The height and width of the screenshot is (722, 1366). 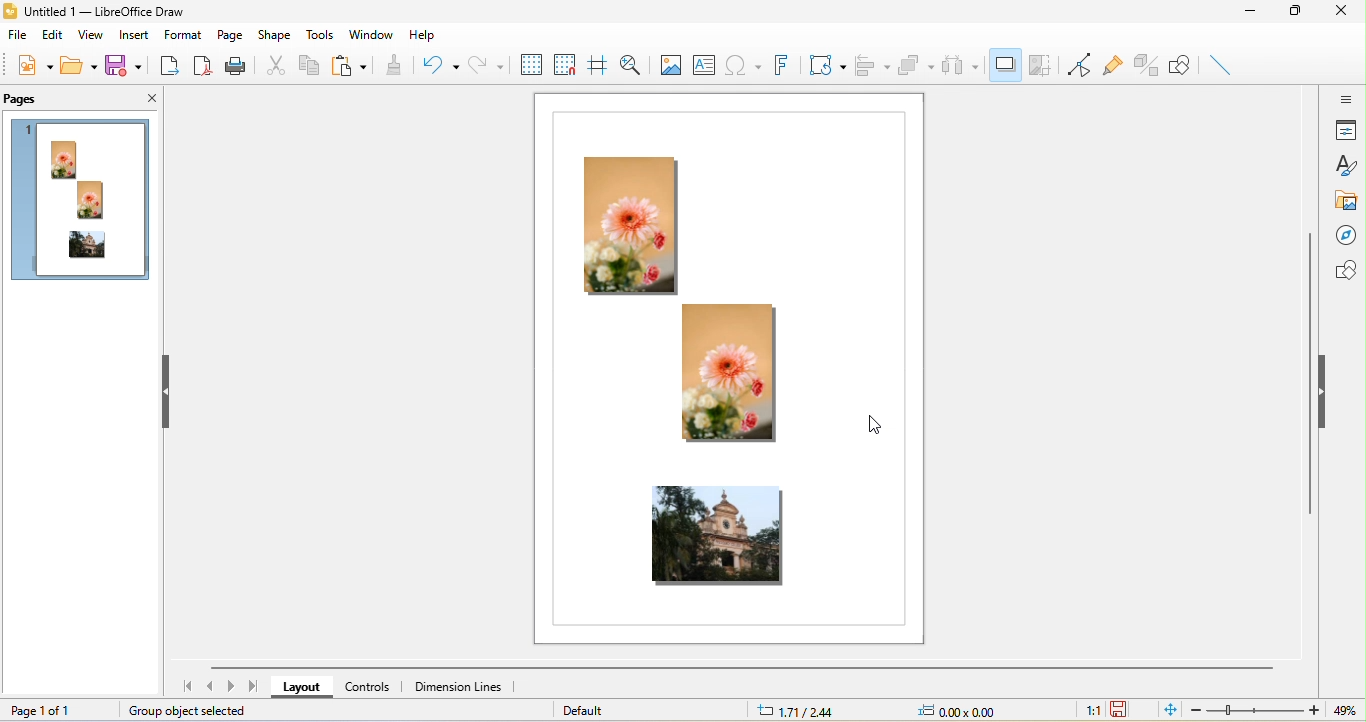 What do you see at coordinates (82, 204) in the screenshot?
I see `page 1 images` at bounding box center [82, 204].